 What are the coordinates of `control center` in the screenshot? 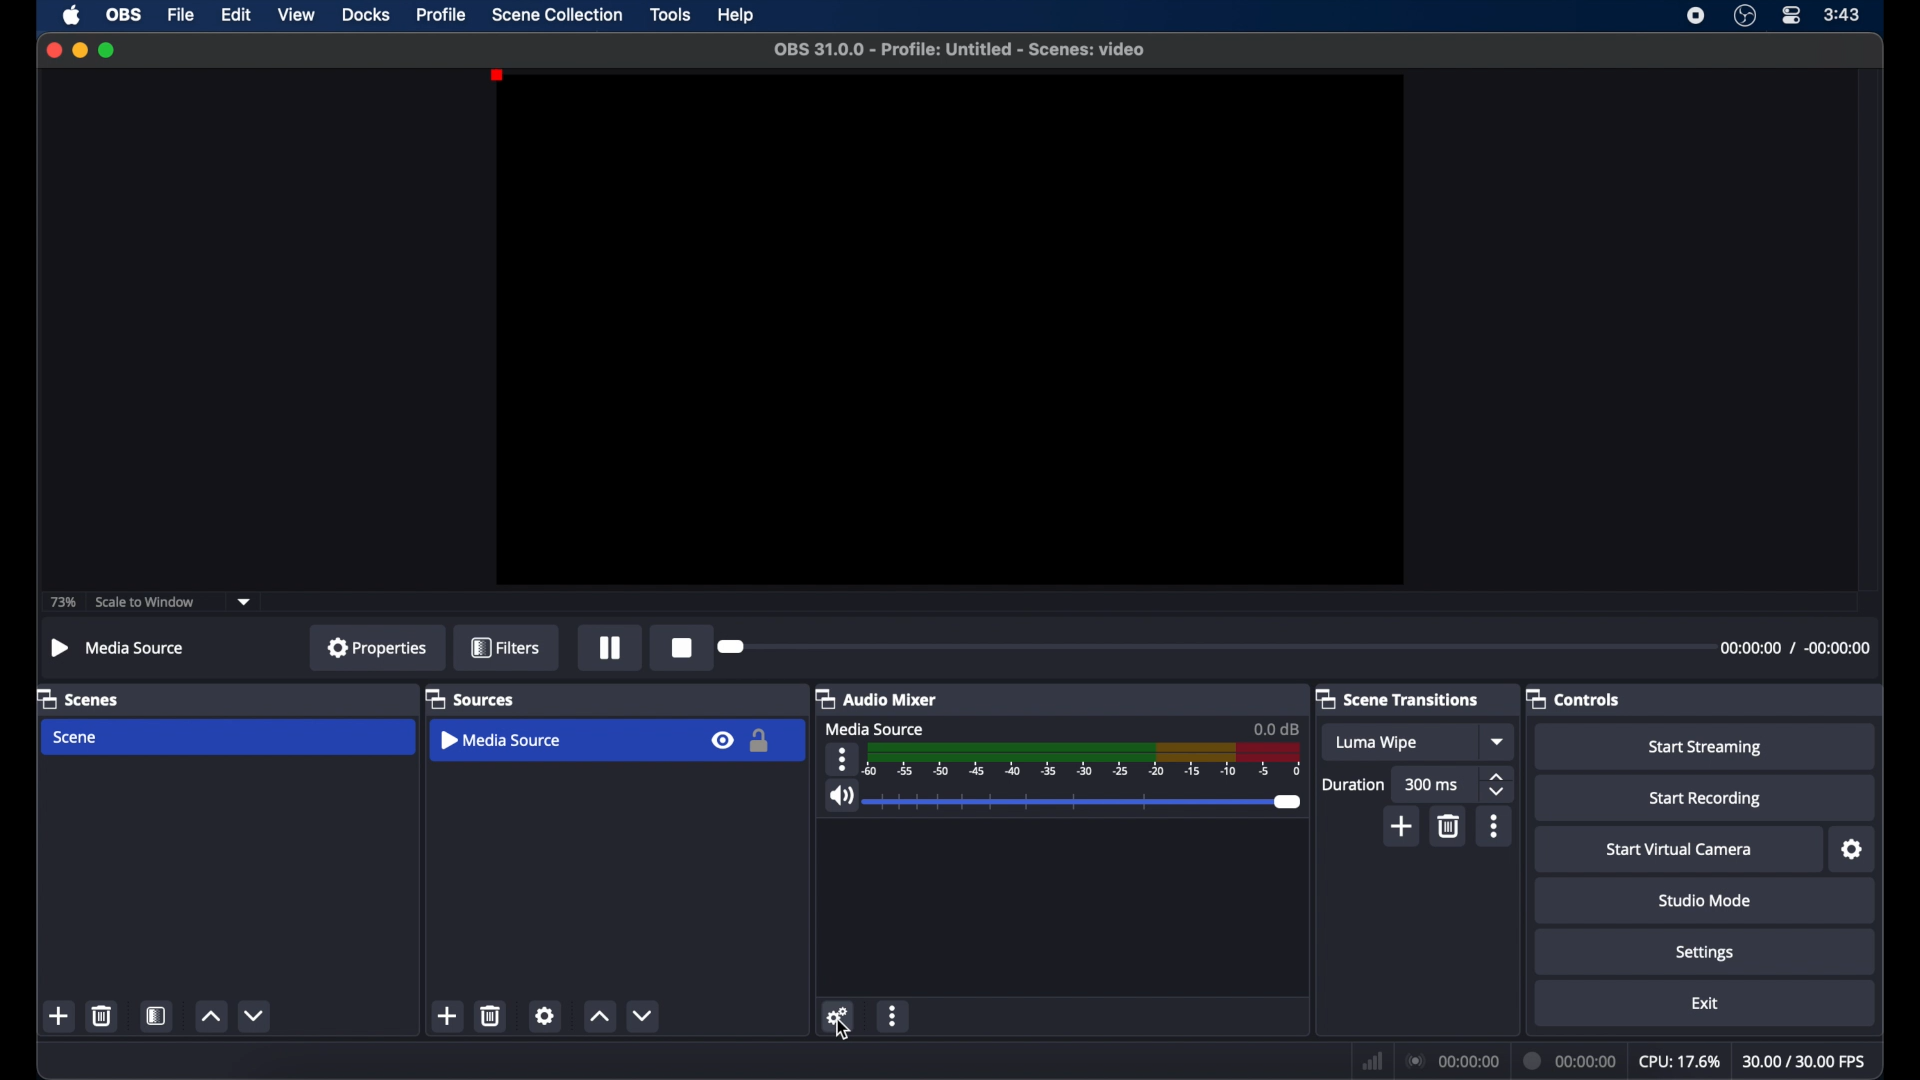 It's located at (1790, 15).